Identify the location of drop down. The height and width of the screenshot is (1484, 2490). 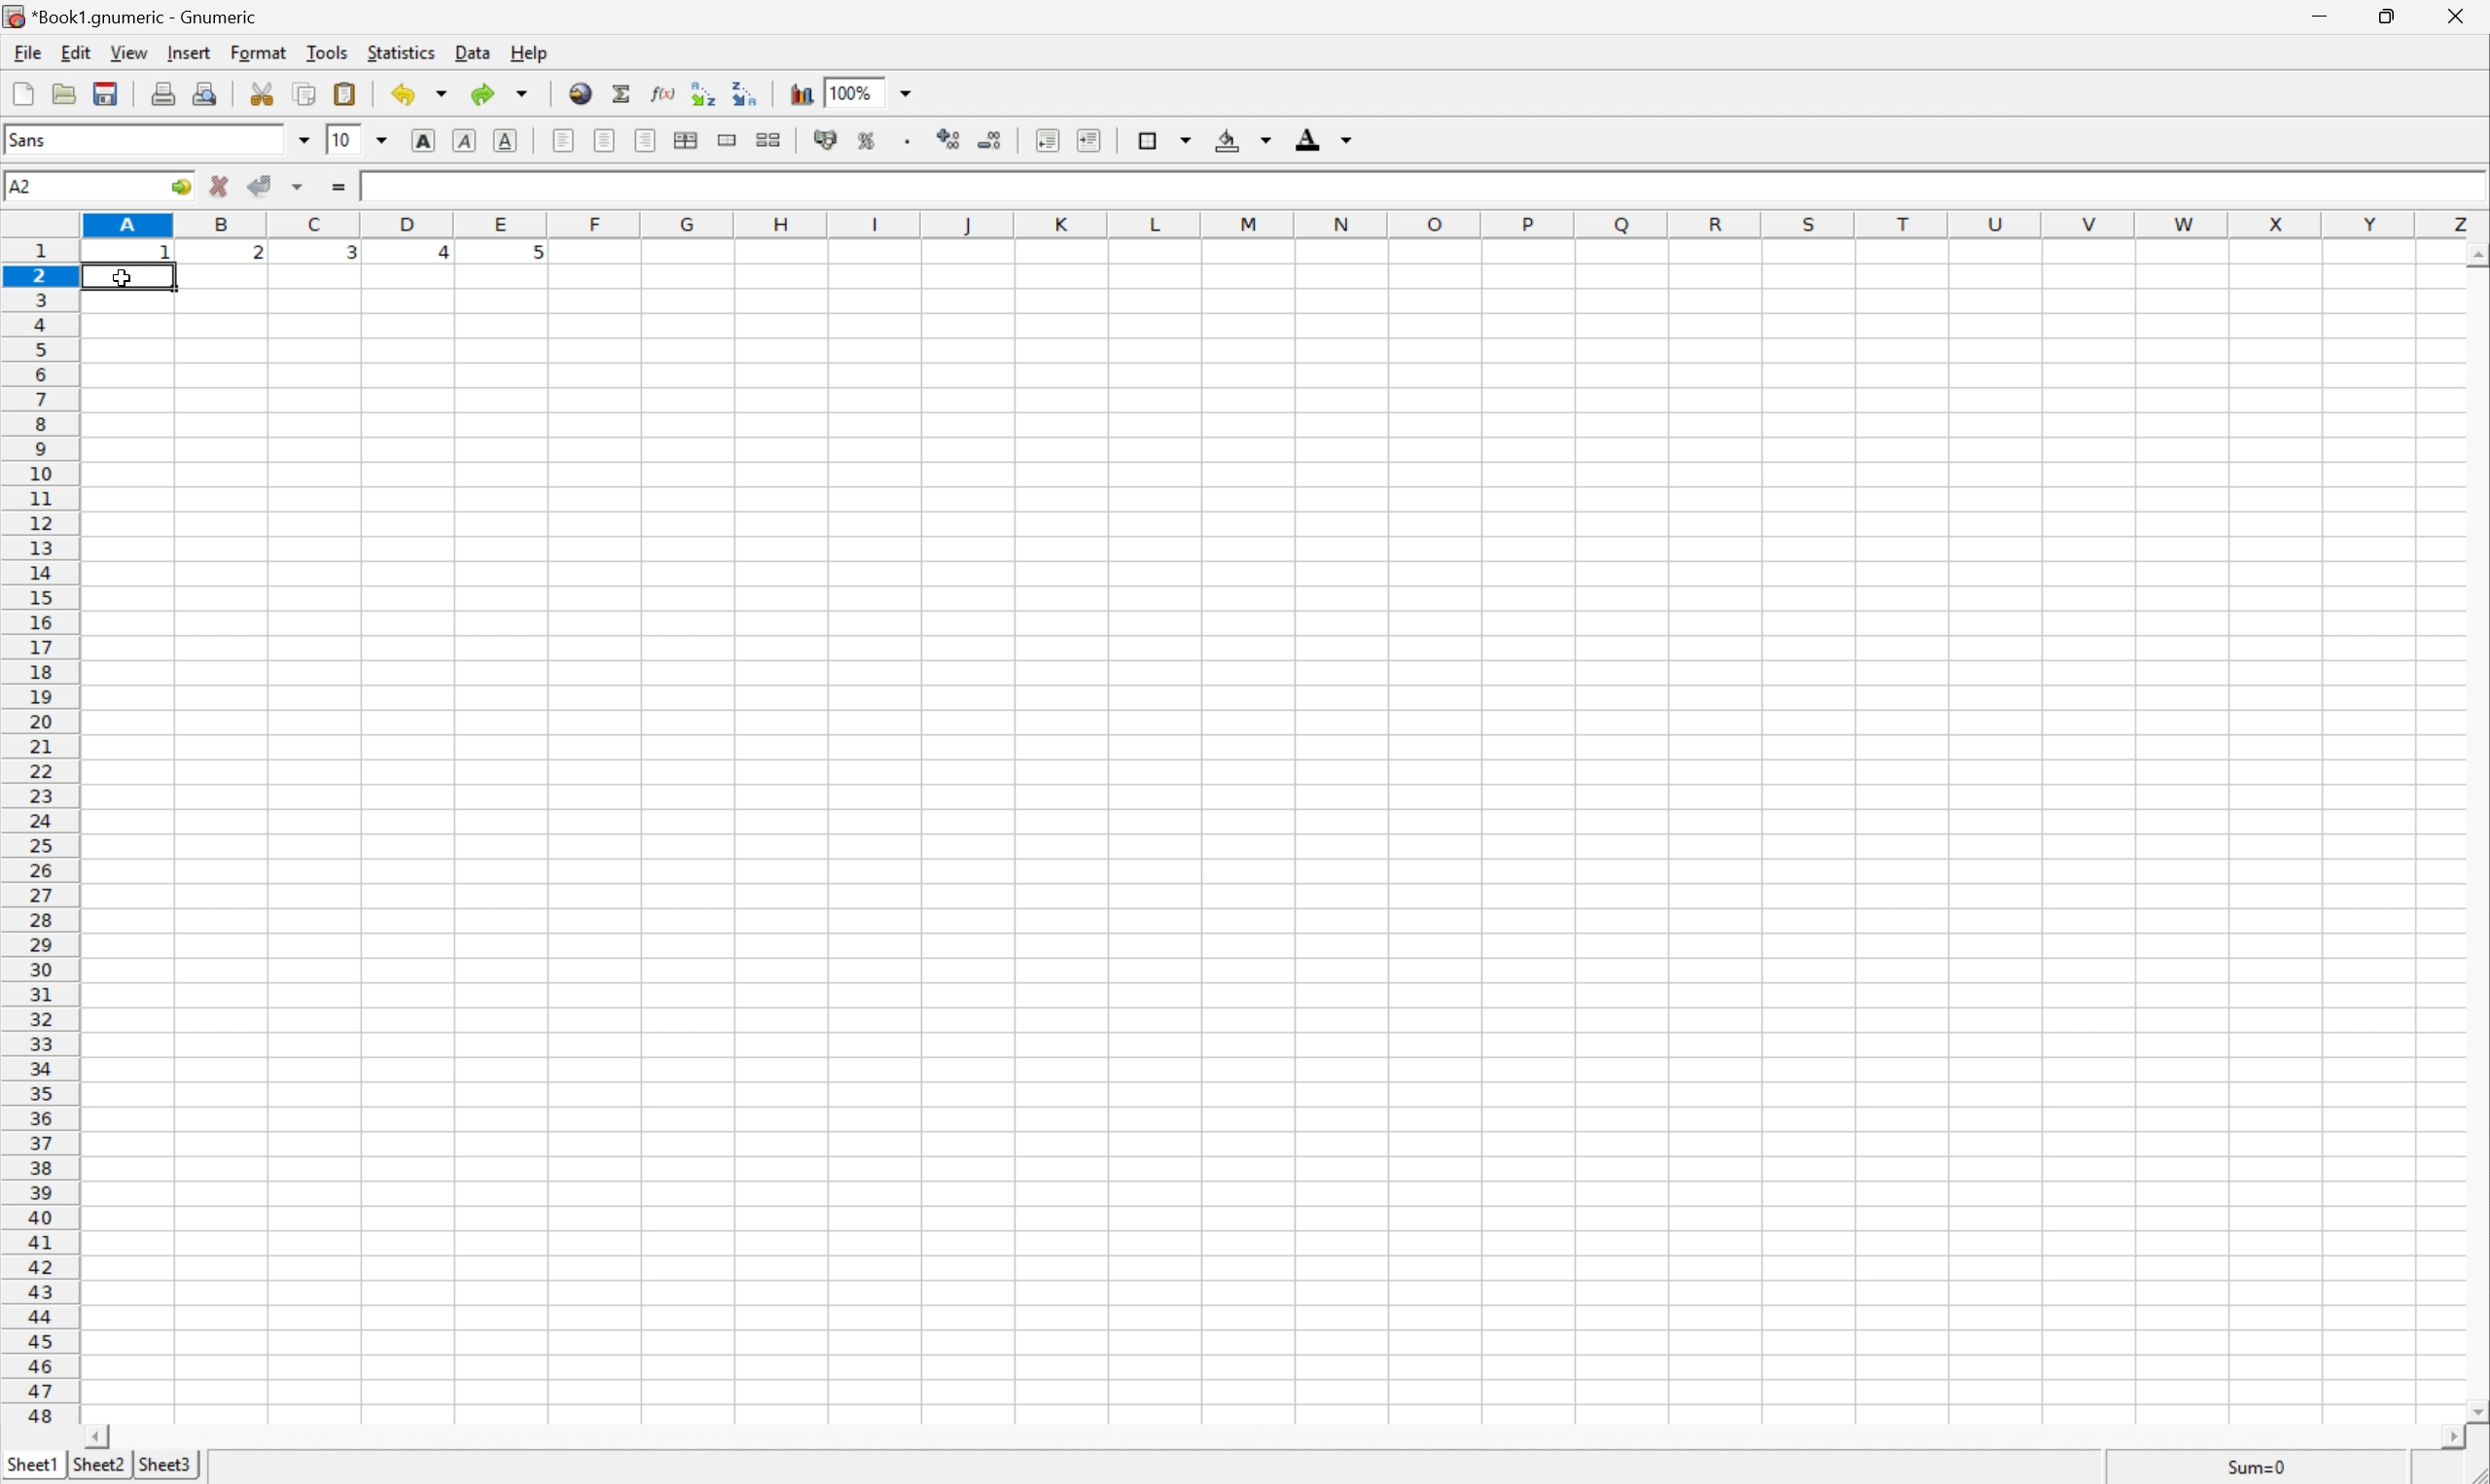
(381, 140).